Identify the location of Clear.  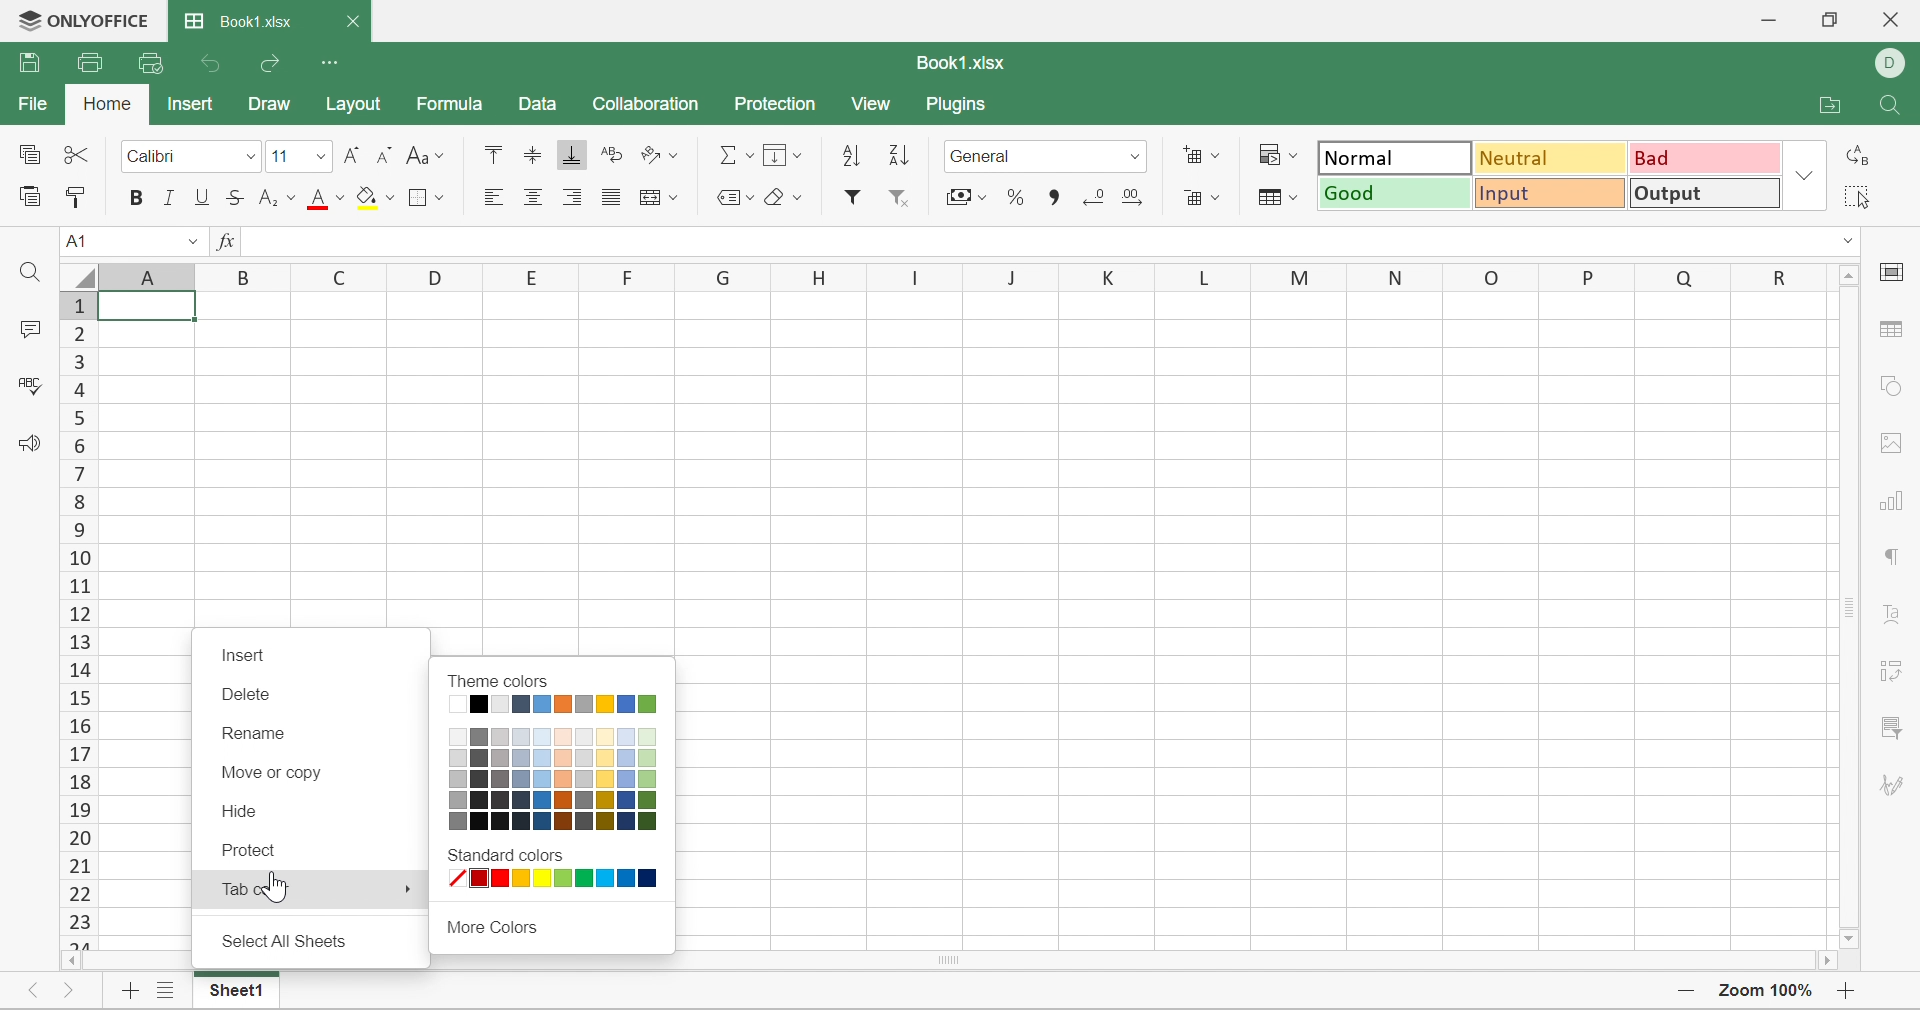
(781, 198).